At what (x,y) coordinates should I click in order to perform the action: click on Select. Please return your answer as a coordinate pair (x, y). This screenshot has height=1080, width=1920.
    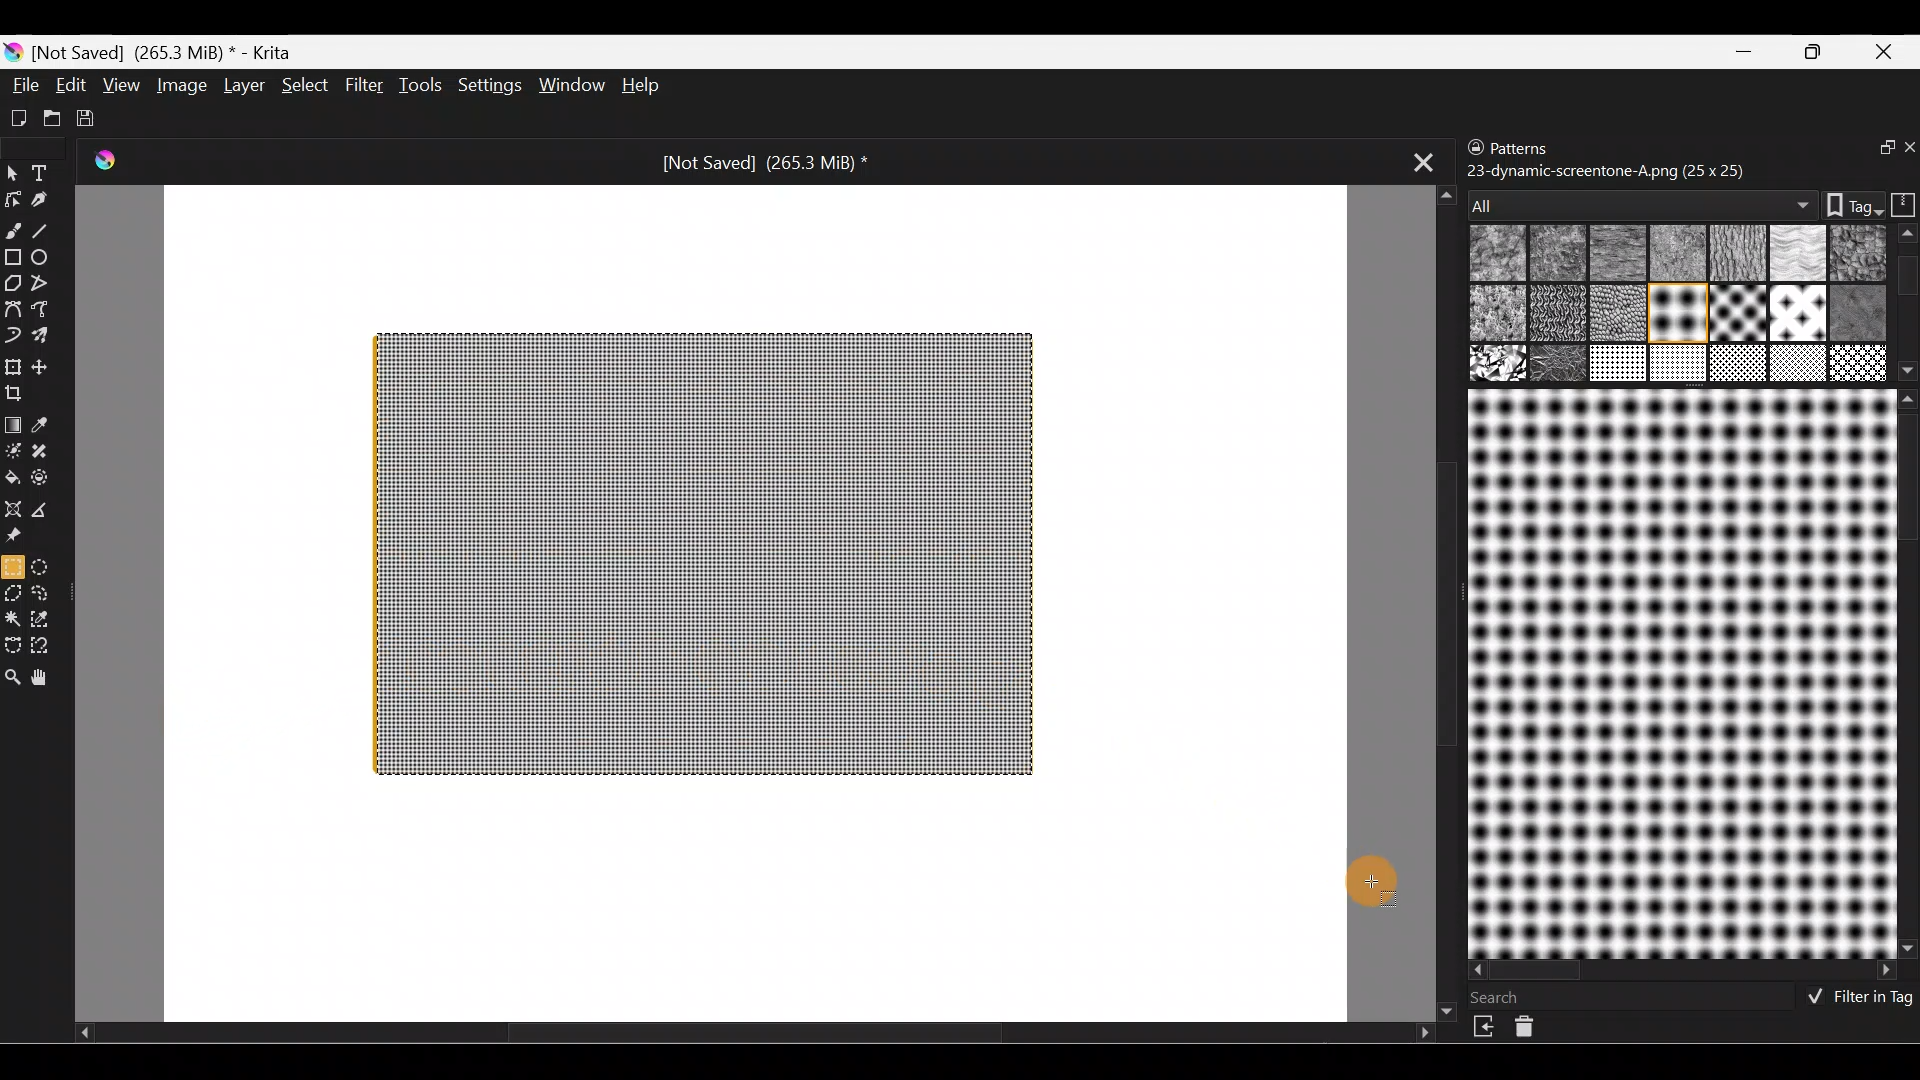
    Looking at the image, I should click on (306, 89).